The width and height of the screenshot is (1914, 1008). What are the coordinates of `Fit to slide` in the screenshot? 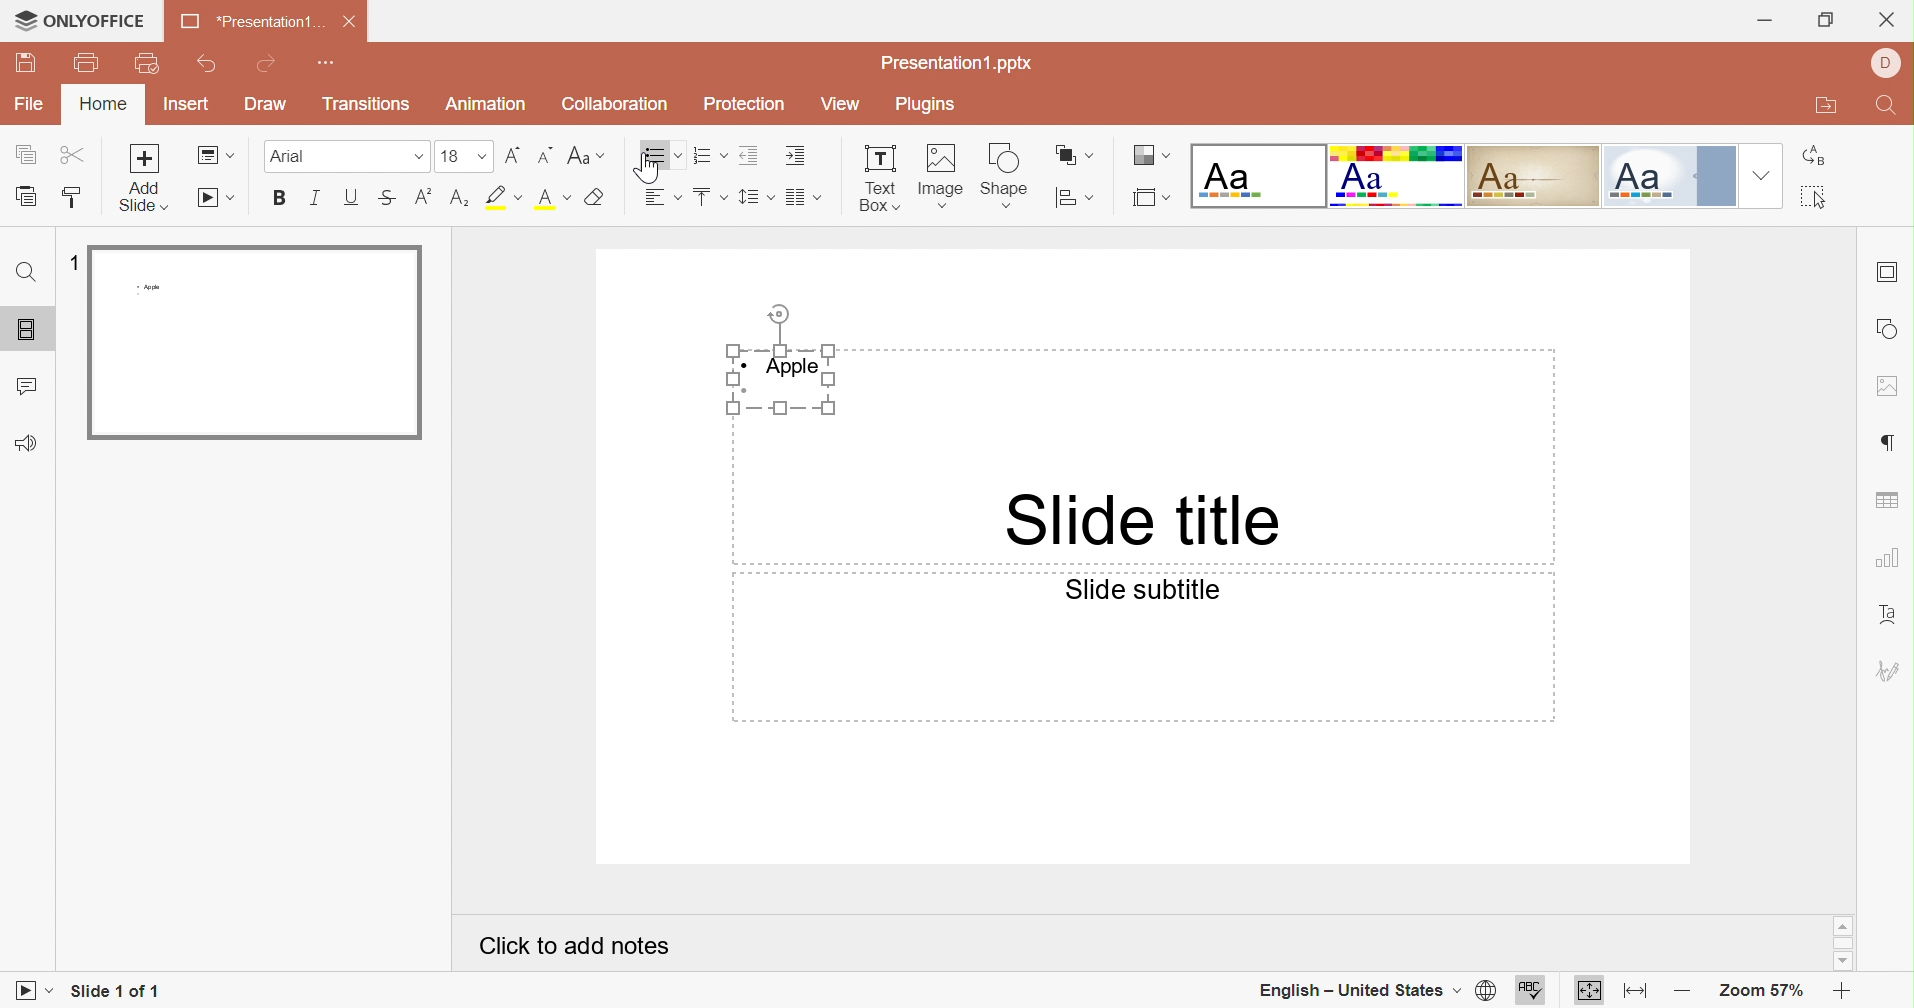 It's located at (1590, 992).